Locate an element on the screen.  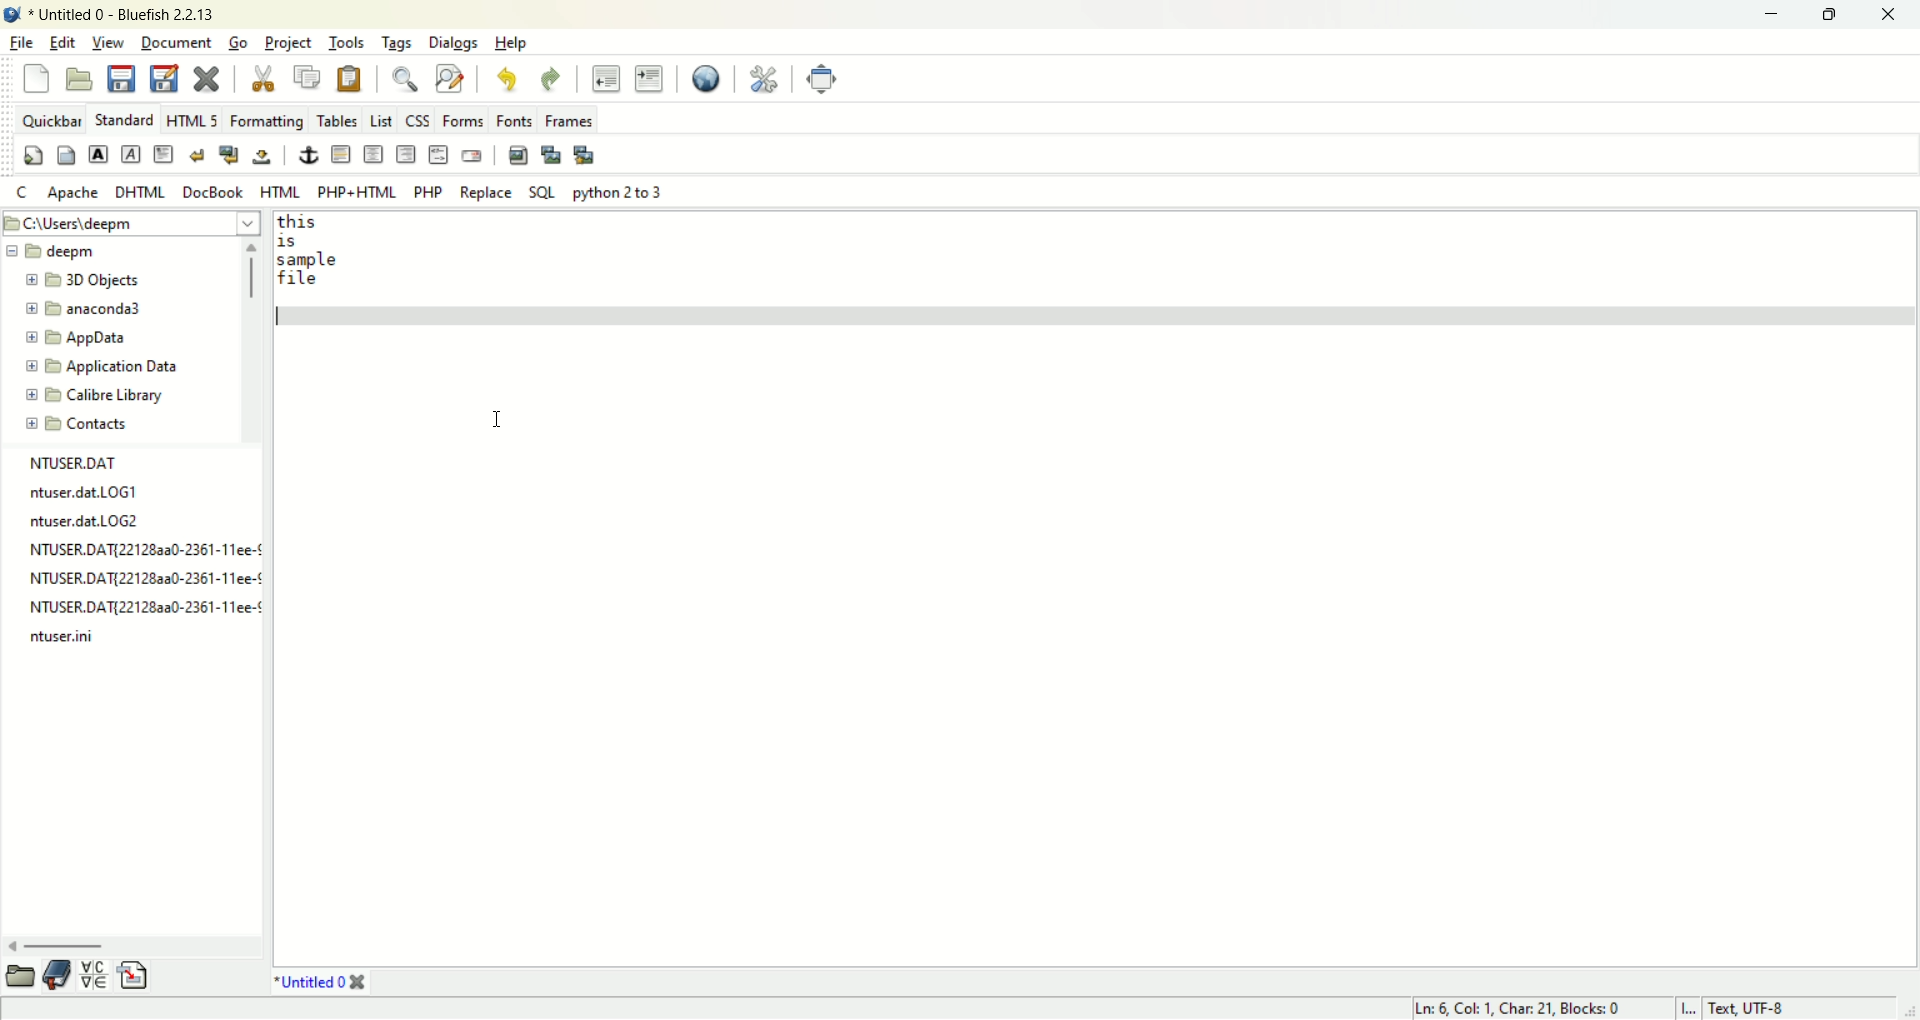
HTML 5 is located at coordinates (194, 120).